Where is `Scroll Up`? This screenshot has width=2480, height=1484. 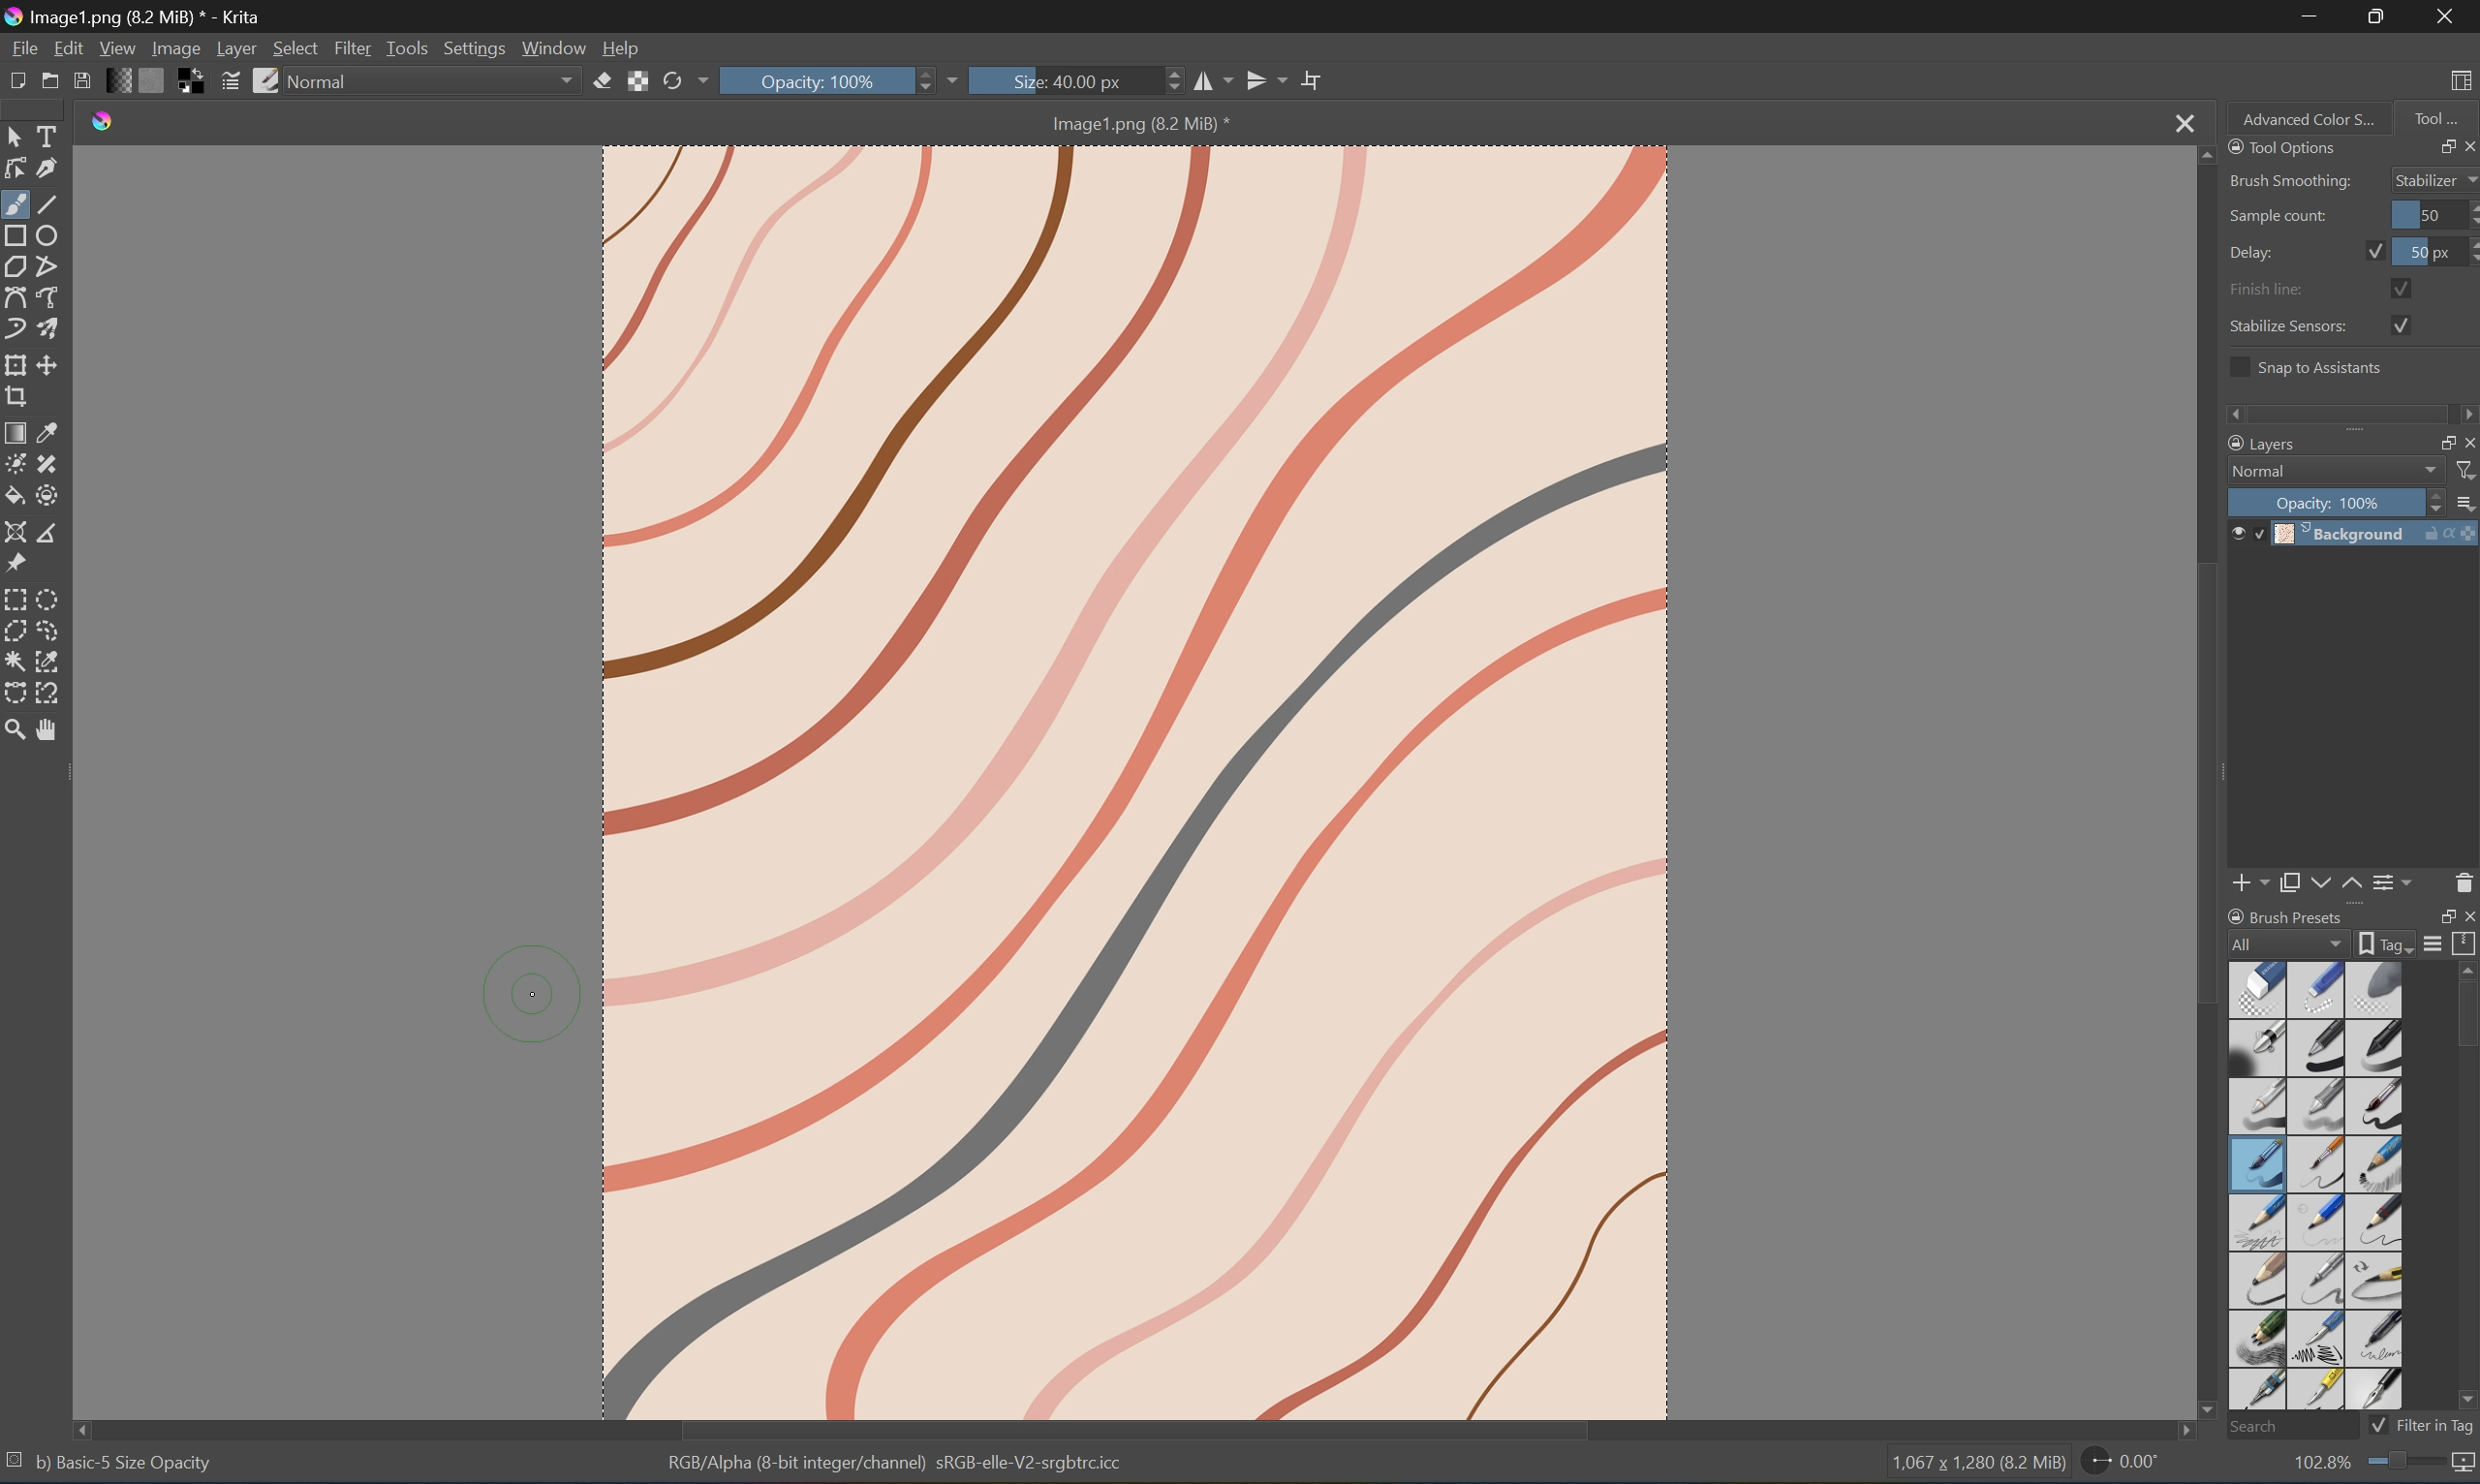 Scroll Up is located at coordinates (2465, 969).